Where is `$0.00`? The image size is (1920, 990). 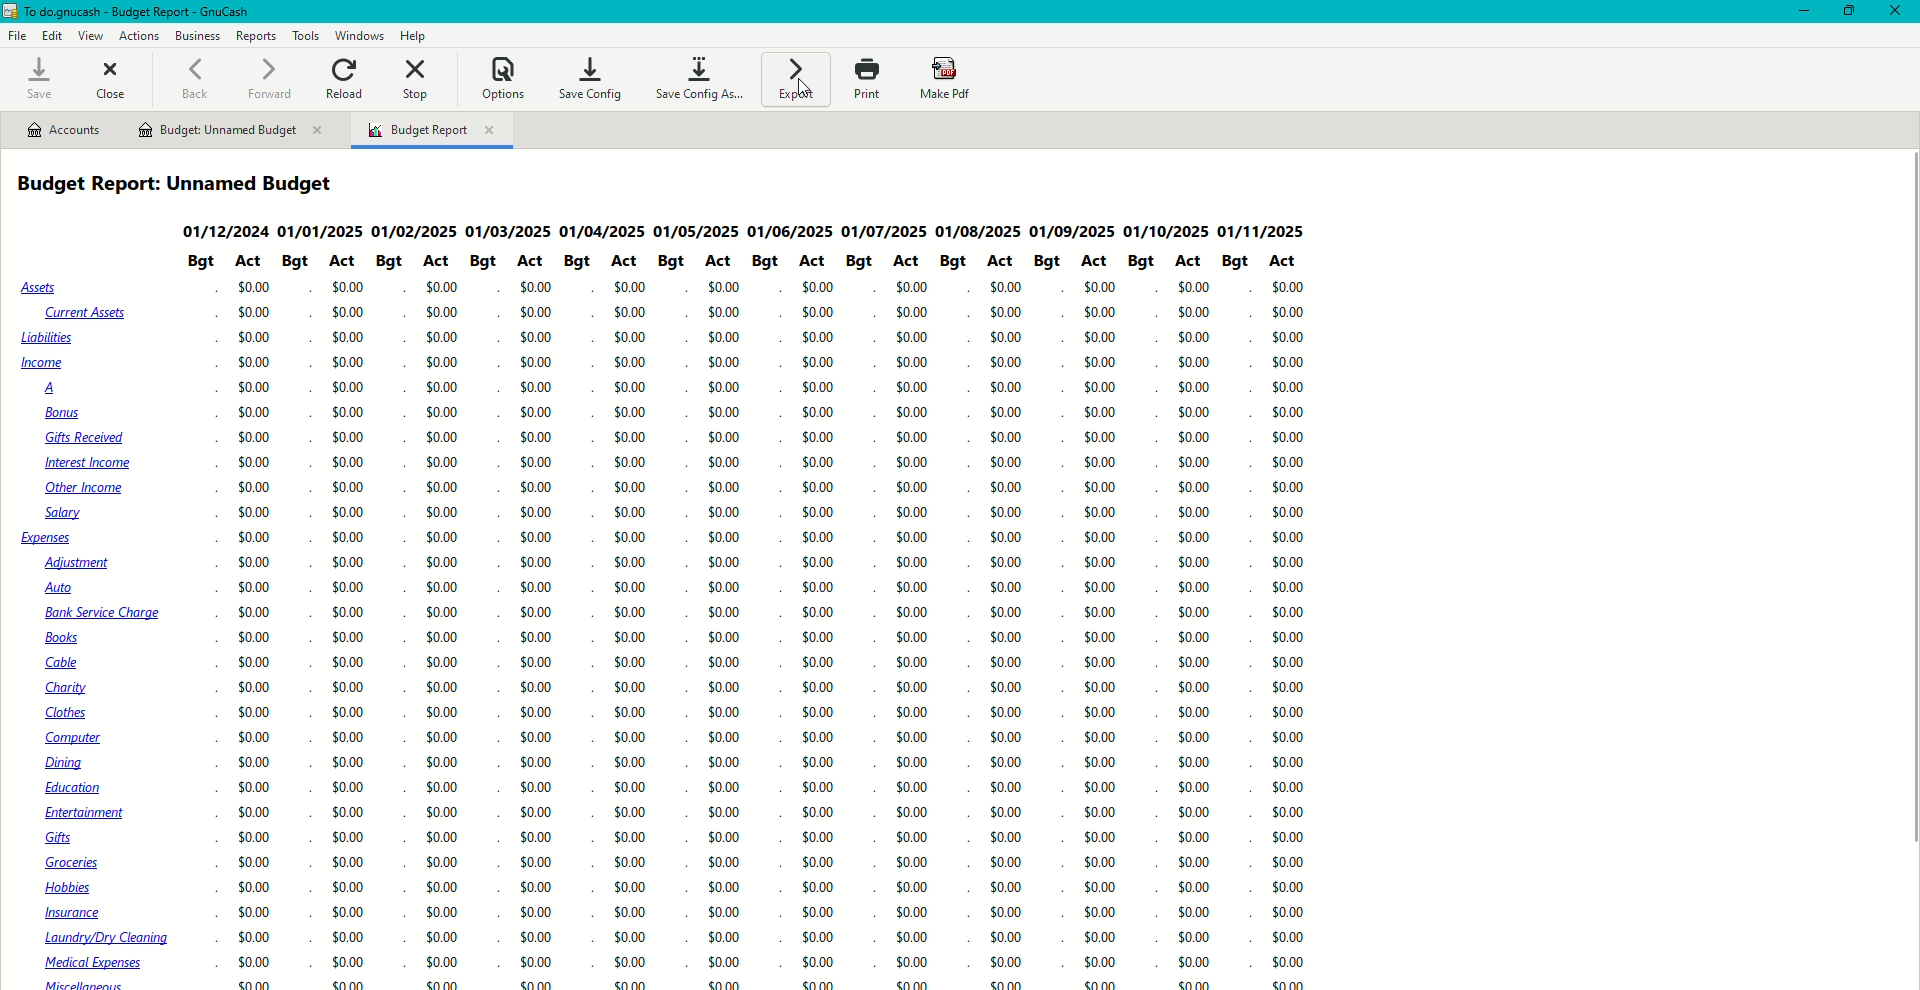 $0.00 is located at coordinates (822, 459).